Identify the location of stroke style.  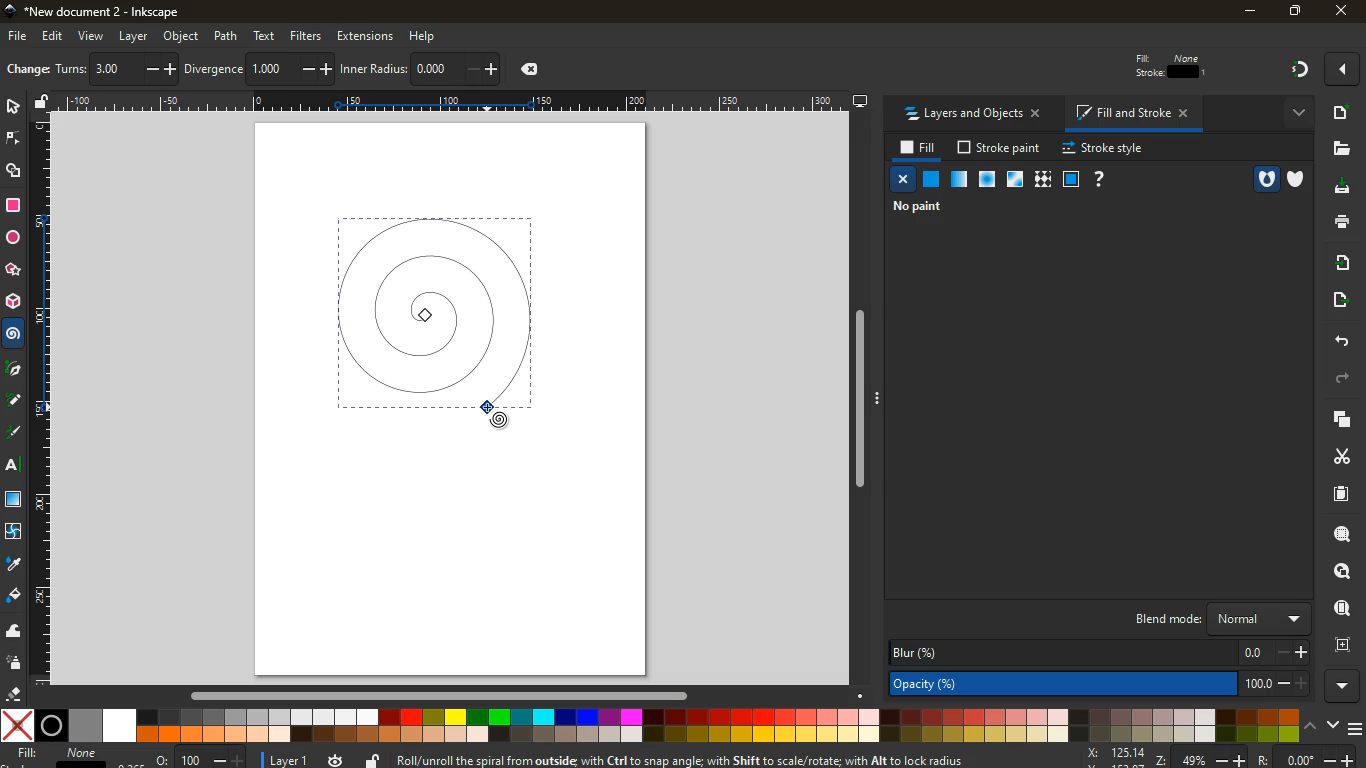
(1106, 149).